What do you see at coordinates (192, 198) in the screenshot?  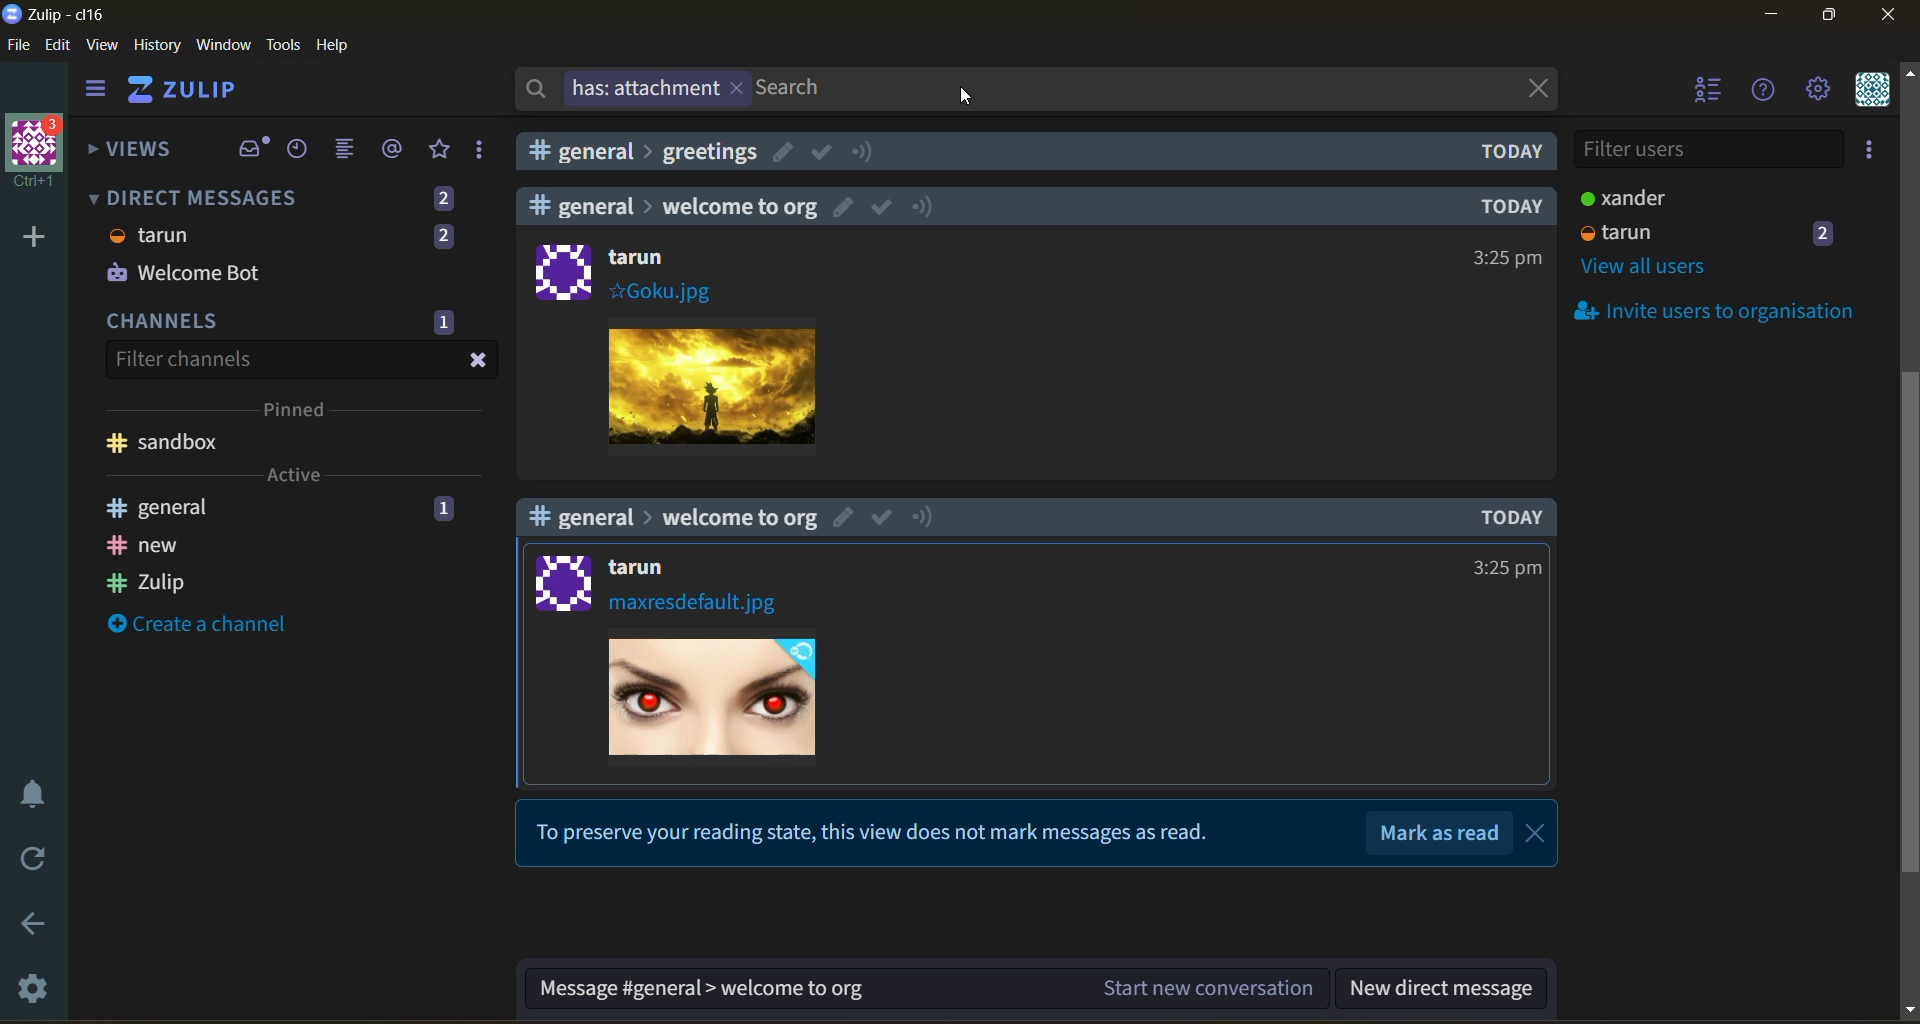 I see `DIRECT MESSAGES` at bounding box center [192, 198].